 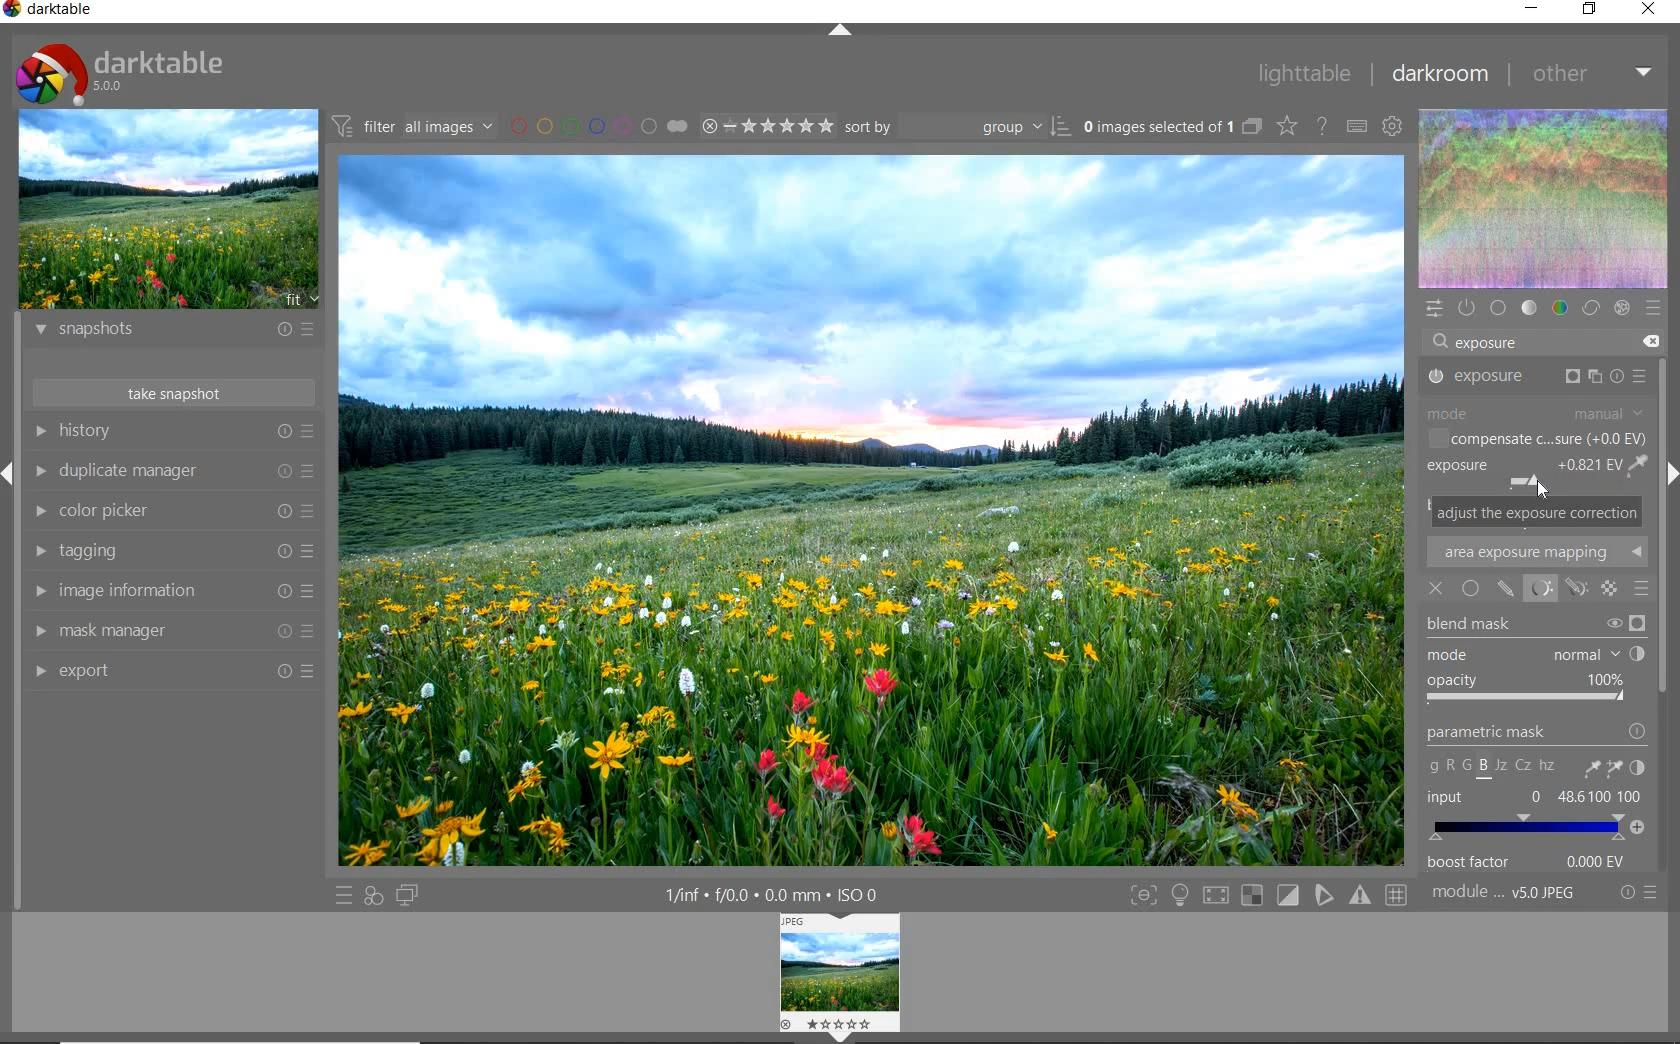 What do you see at coordinates (1642, 590) in the screenshot?
I see `BLENDING OPTIONS` at bounding box center [1642, 590].